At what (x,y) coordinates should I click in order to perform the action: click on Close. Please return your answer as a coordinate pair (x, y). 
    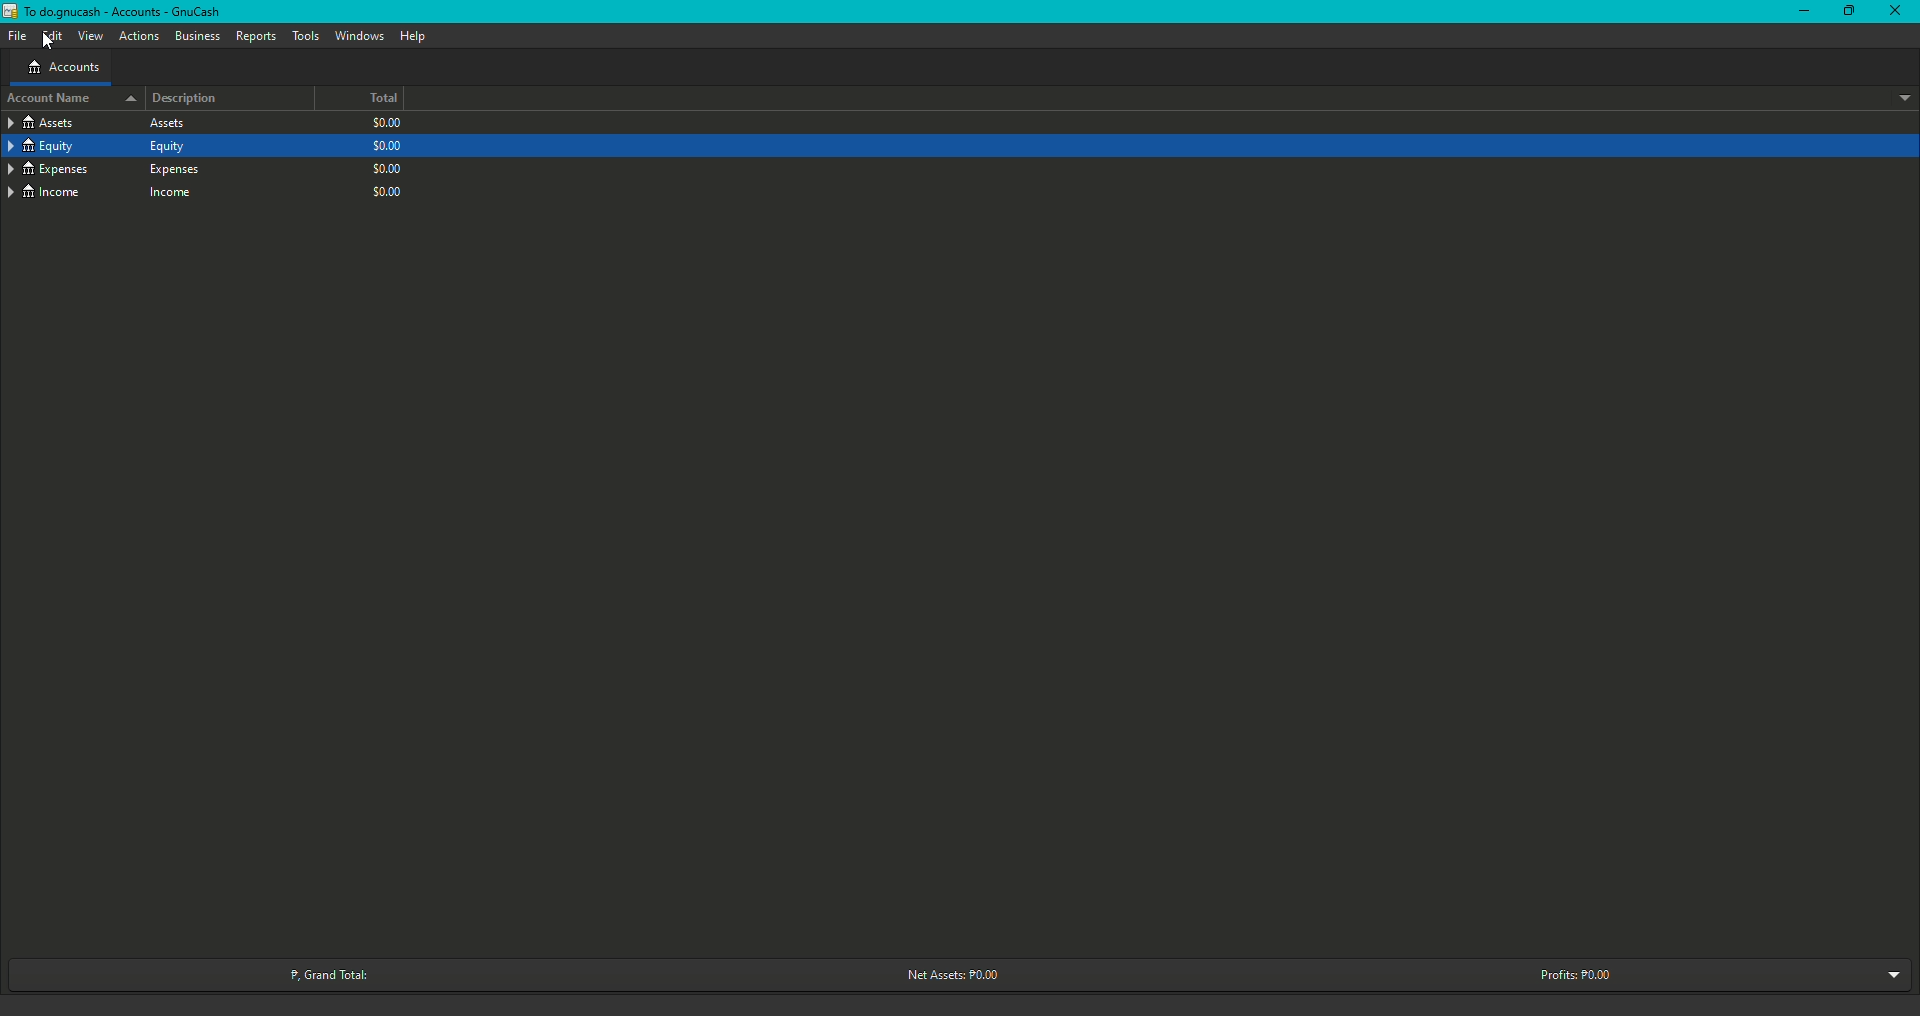
    Looking at the image, I should click on (1901, 10).